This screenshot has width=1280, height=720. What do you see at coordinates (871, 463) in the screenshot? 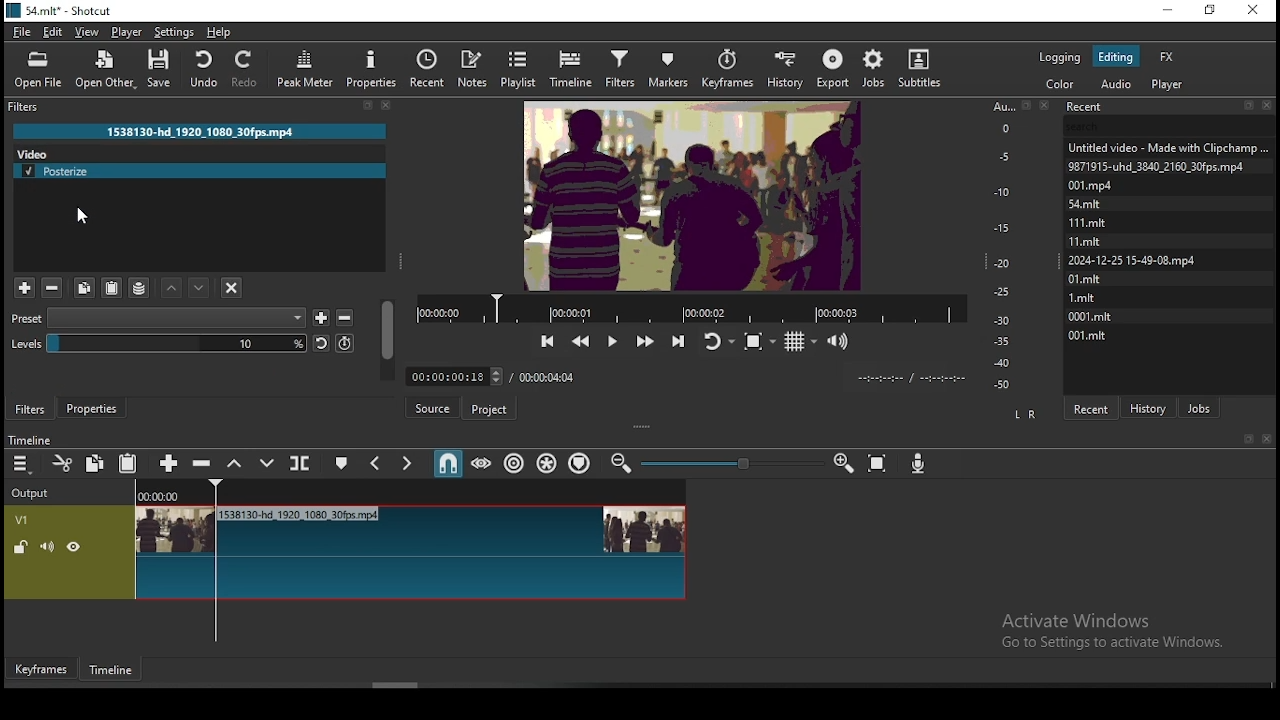
I see `zoom timeline to fit` at bounding box center [871, 463].